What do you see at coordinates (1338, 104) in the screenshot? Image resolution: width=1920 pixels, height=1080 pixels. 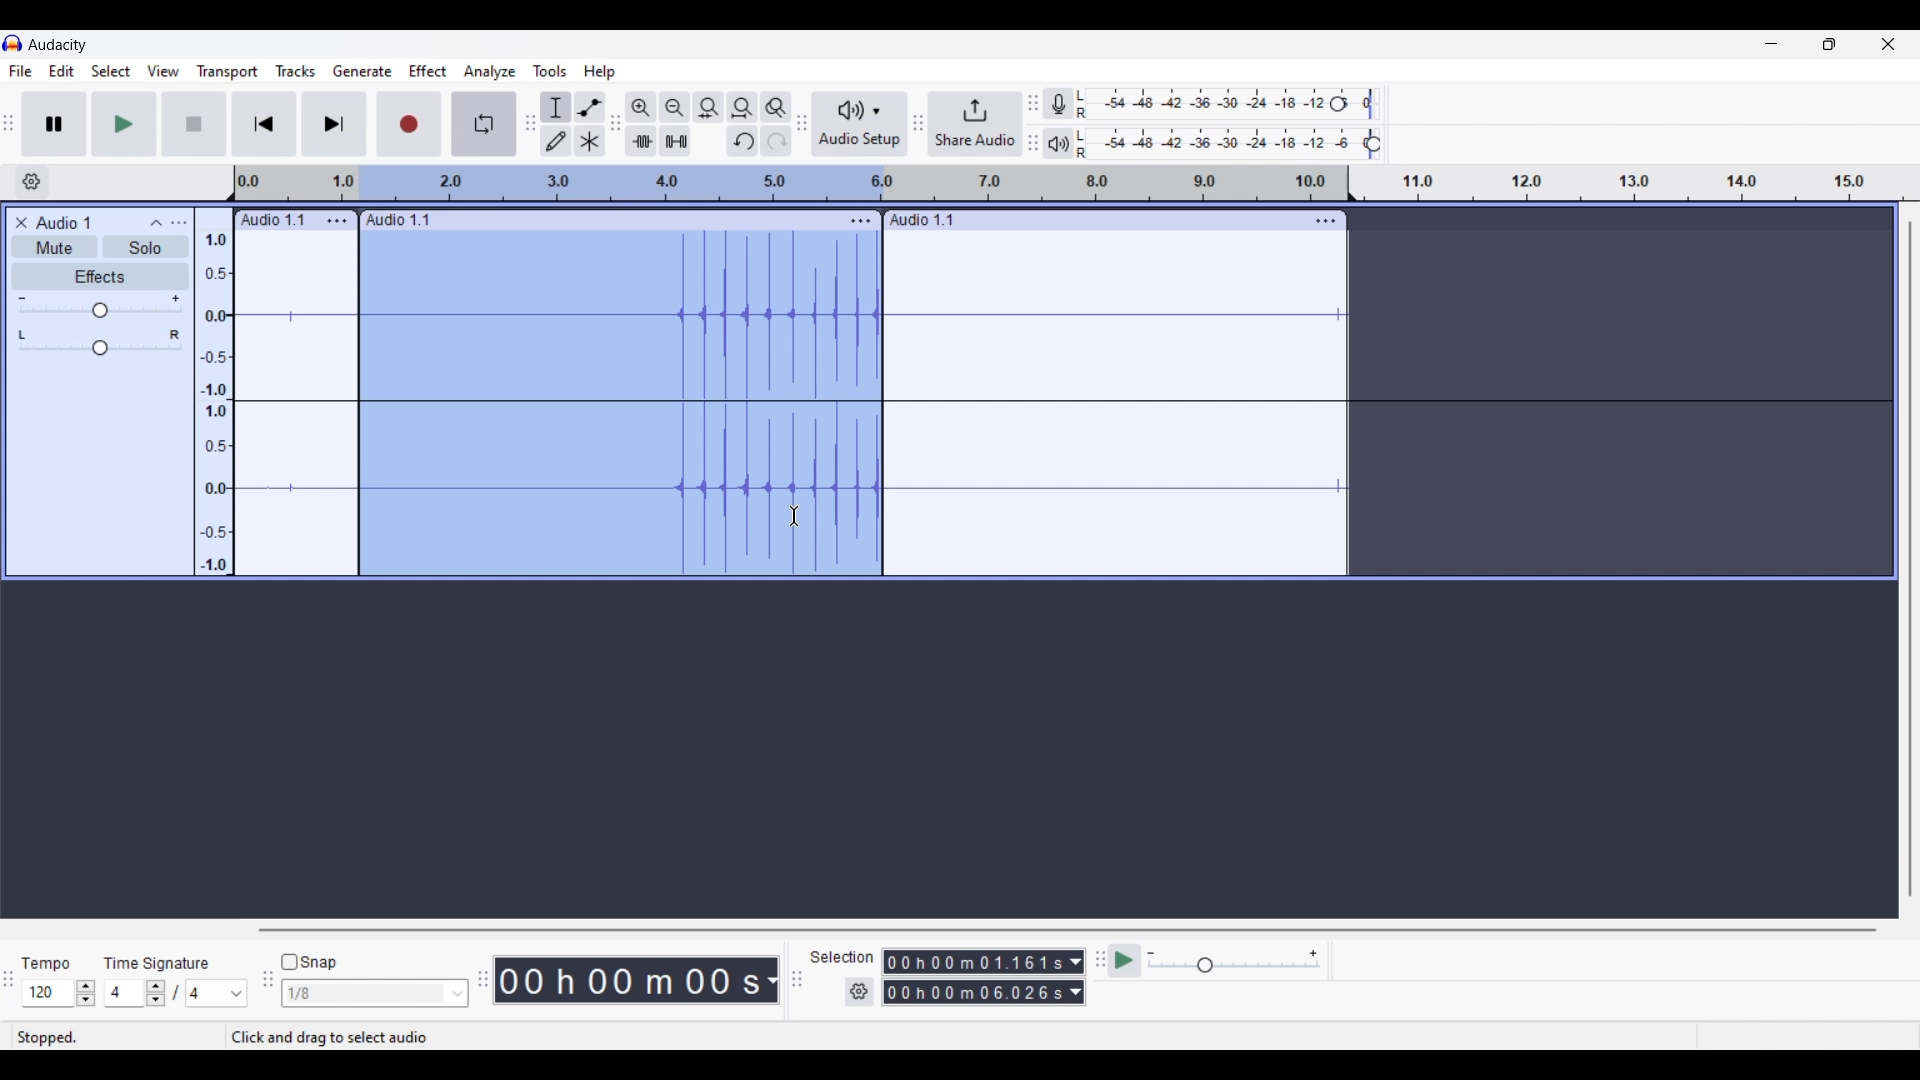 I see `Recording level header` at bounding box center [1338, 104].